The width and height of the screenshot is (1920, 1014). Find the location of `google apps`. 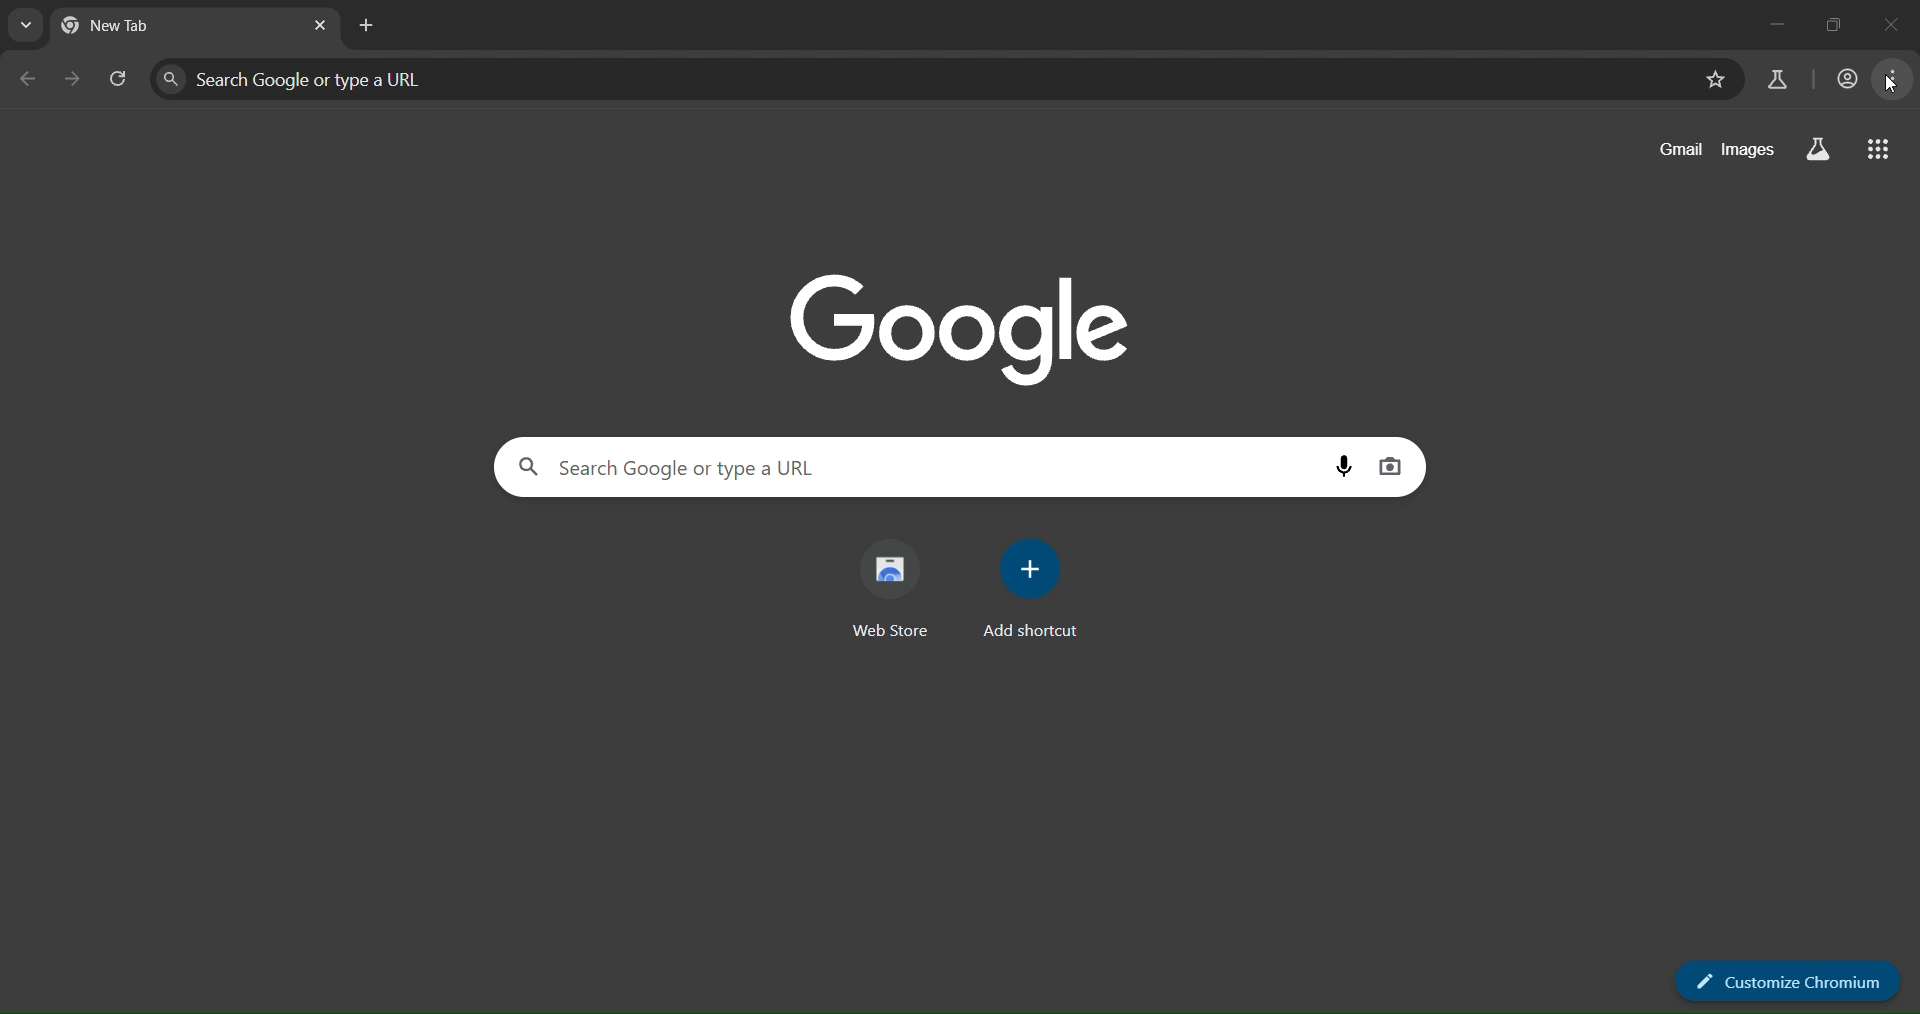

google apps is located at coordinates (1877, 149).